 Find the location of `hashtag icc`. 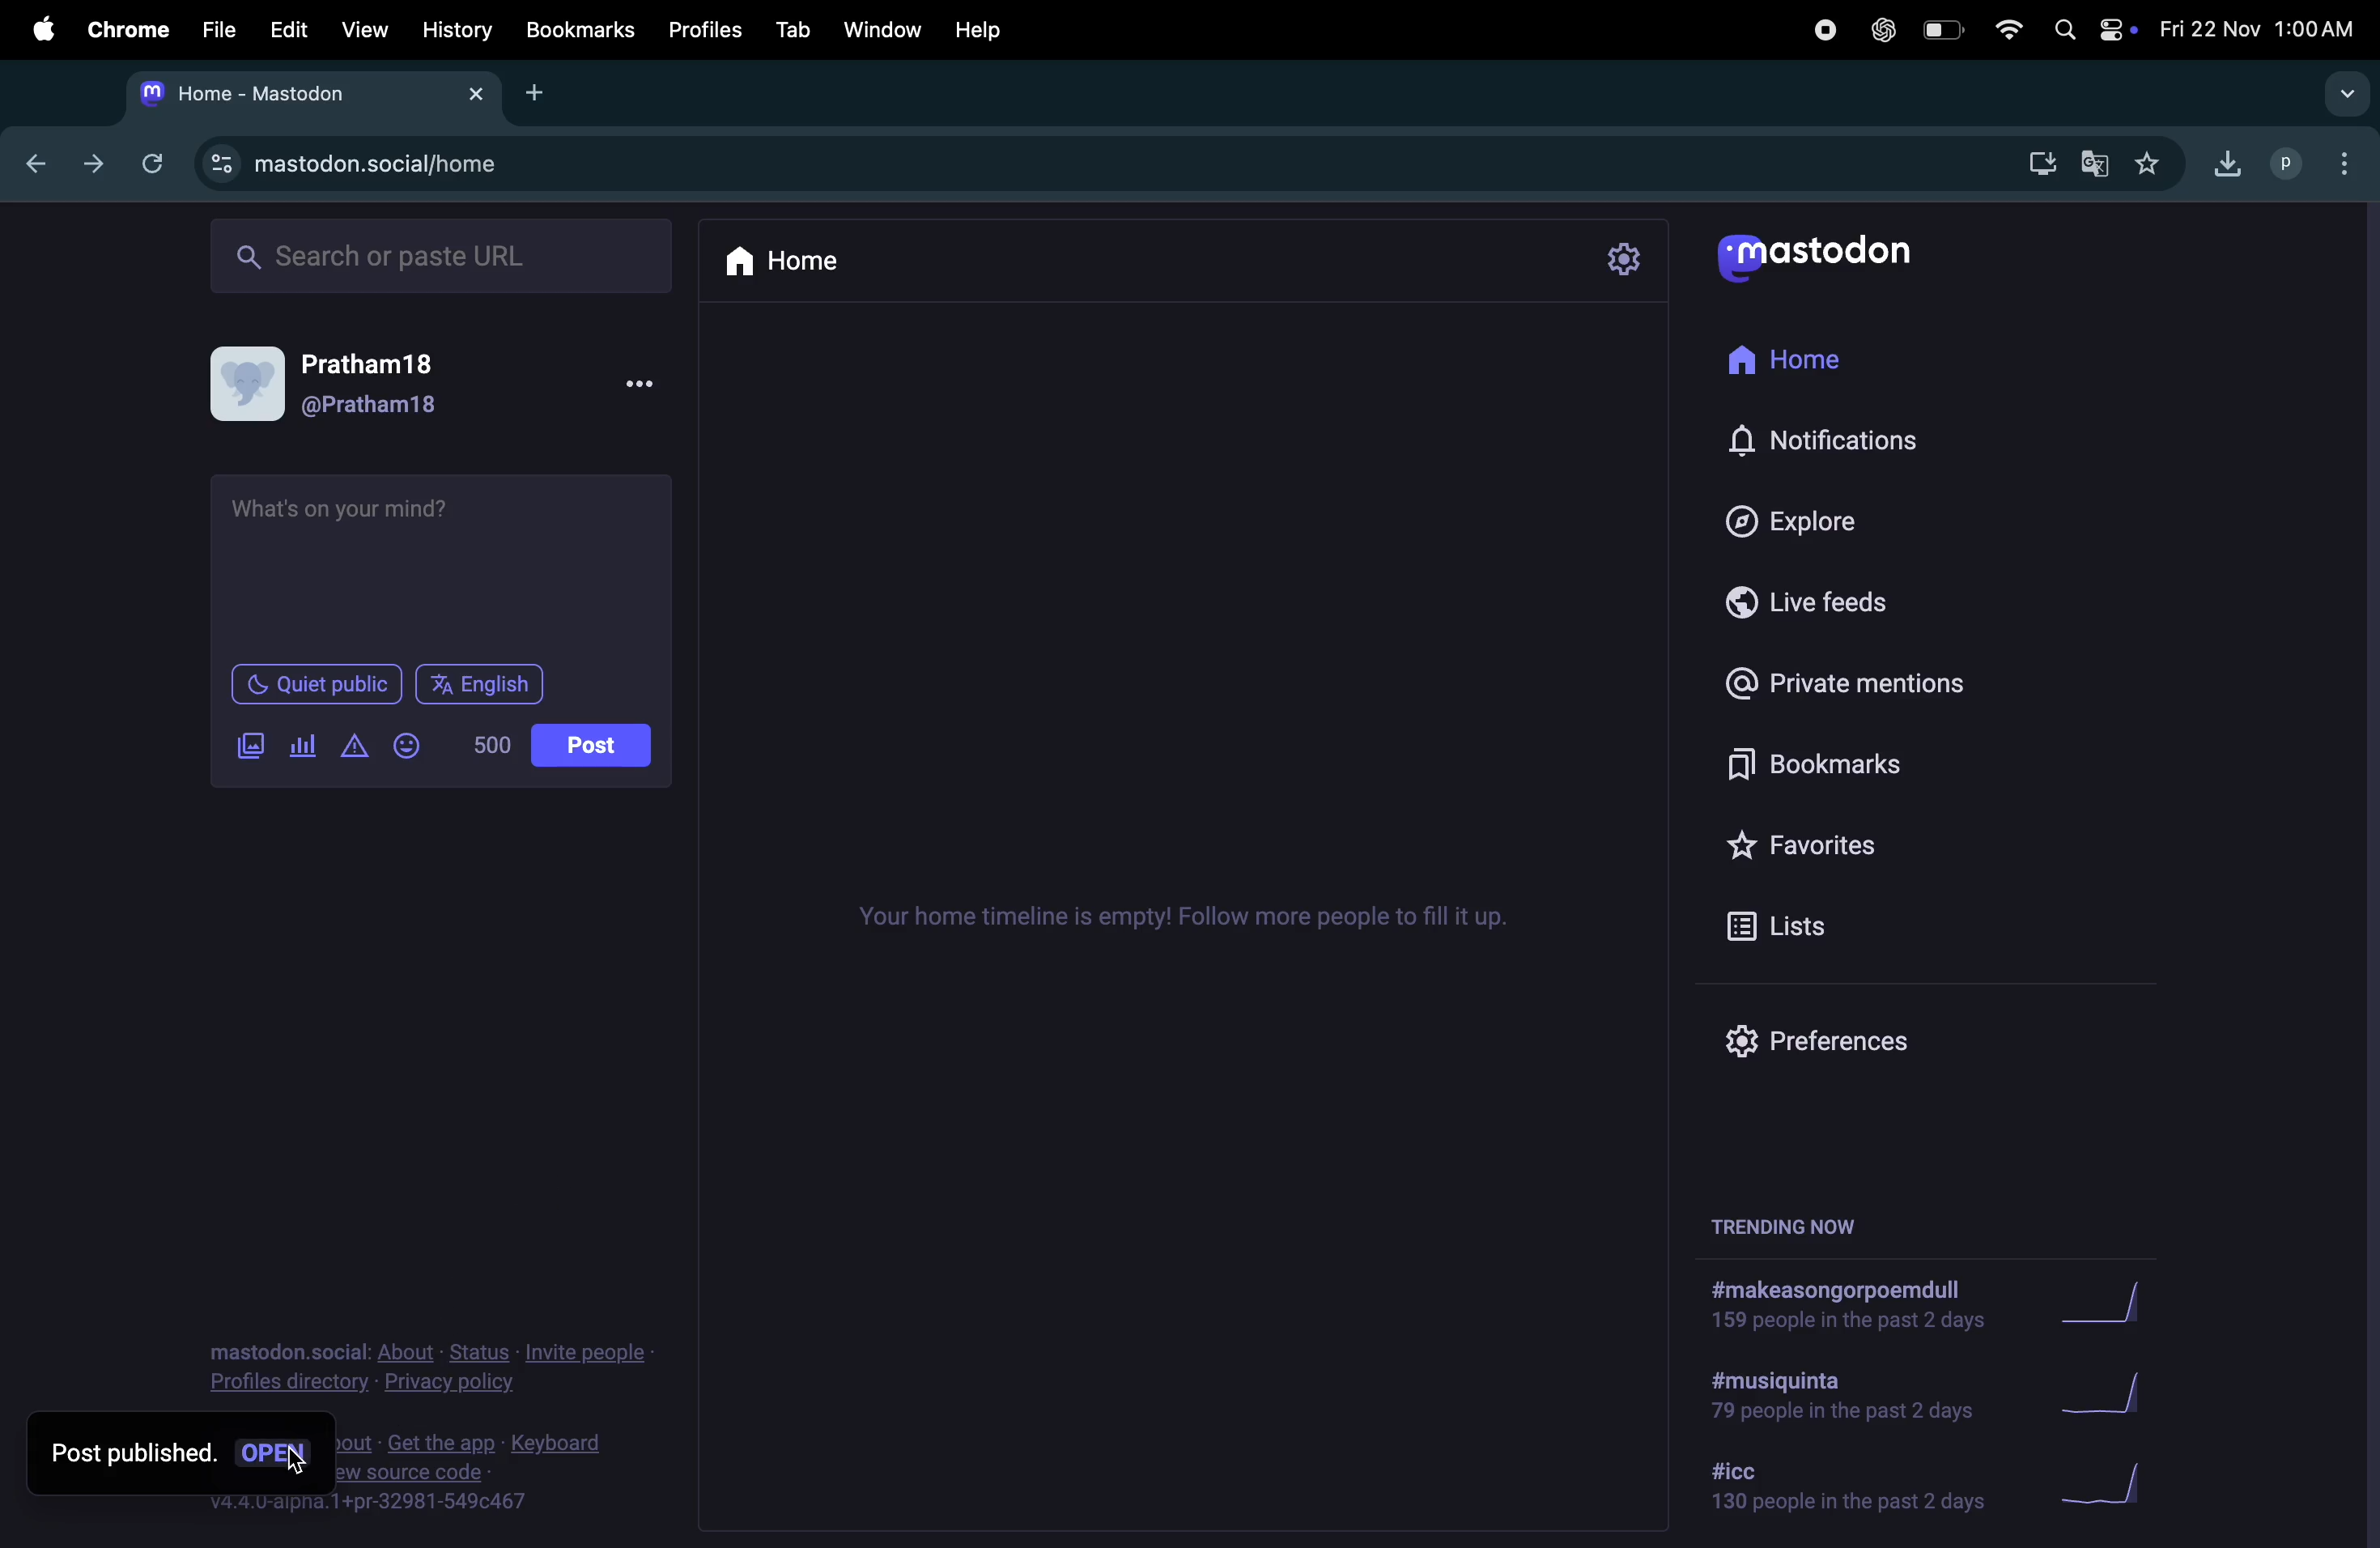

hashtag icc is located at coordinates (1833, 1488).